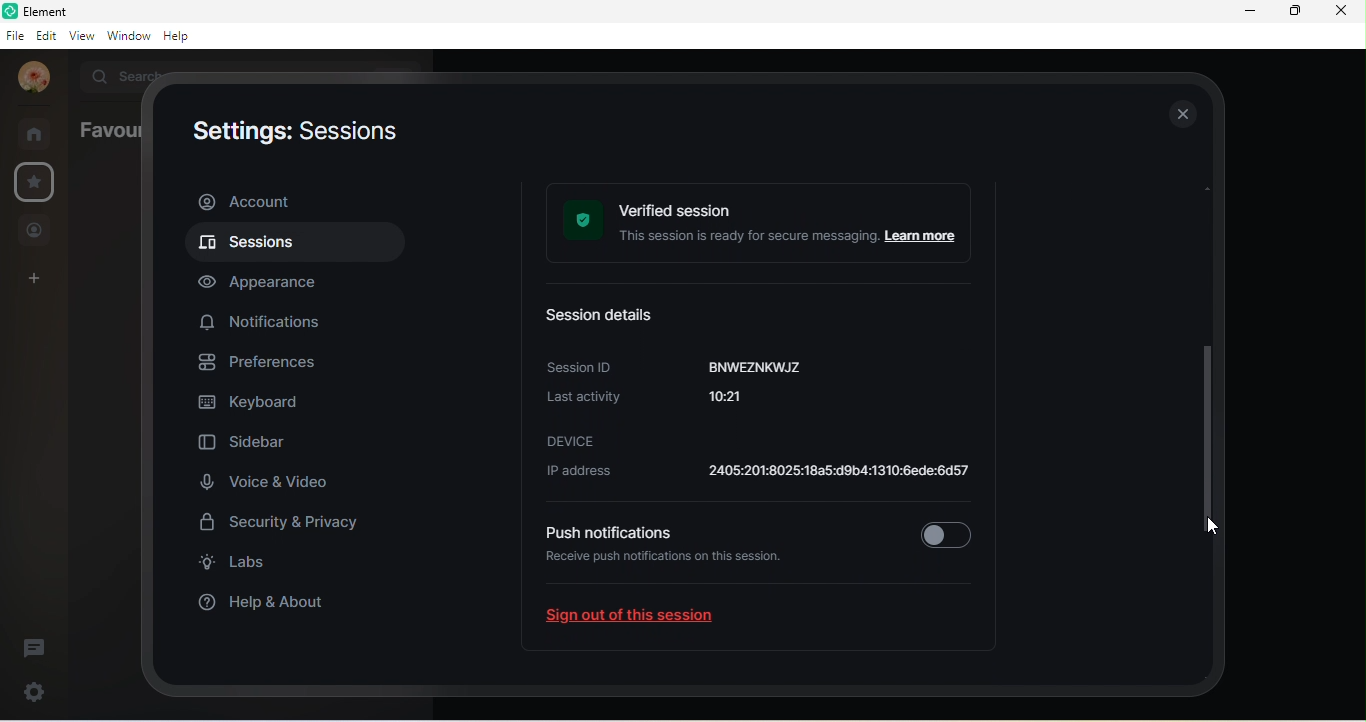 The image size is (1366, 722). What do you see at coordinates (273, 601) in the screenshot?
I see `help and about` at bounding box center [273, 601].